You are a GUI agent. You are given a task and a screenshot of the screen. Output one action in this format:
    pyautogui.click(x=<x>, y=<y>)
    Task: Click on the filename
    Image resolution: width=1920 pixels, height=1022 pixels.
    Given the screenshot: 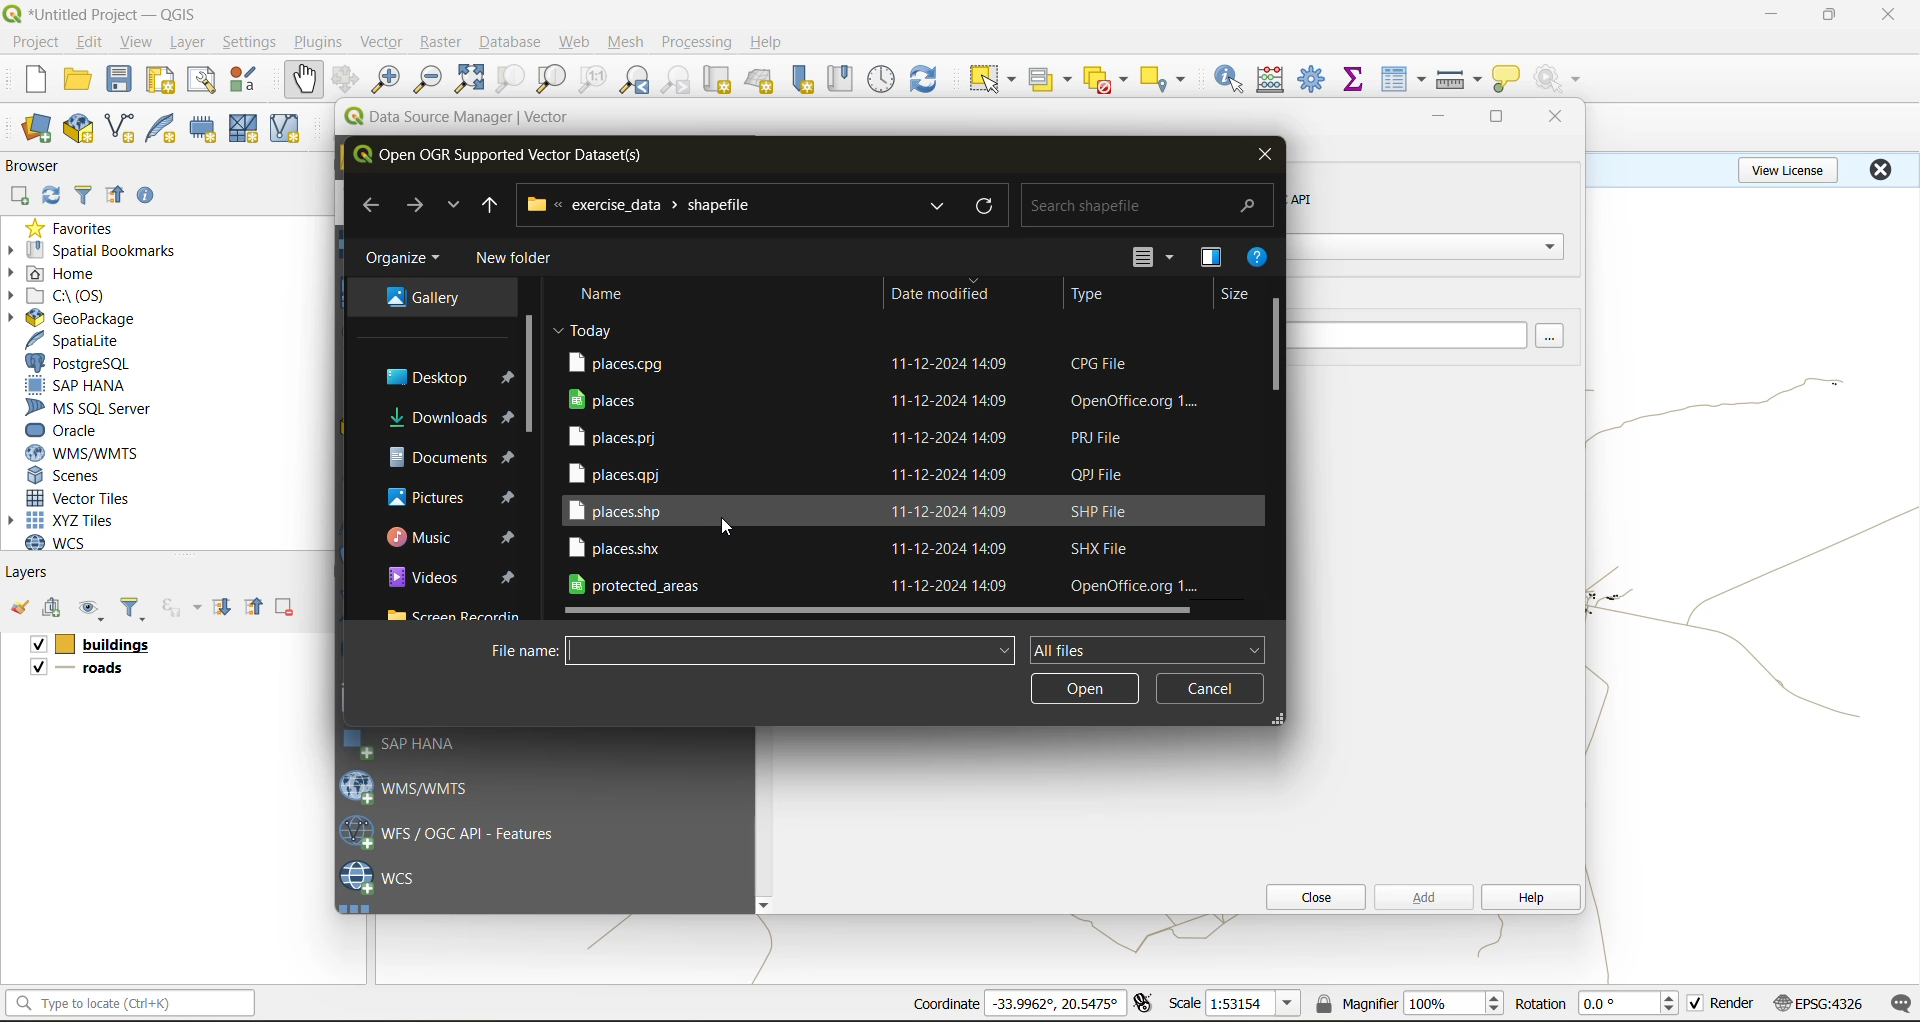 What is the action you would take?
    pyautogui.click(x=521, y=650)
    